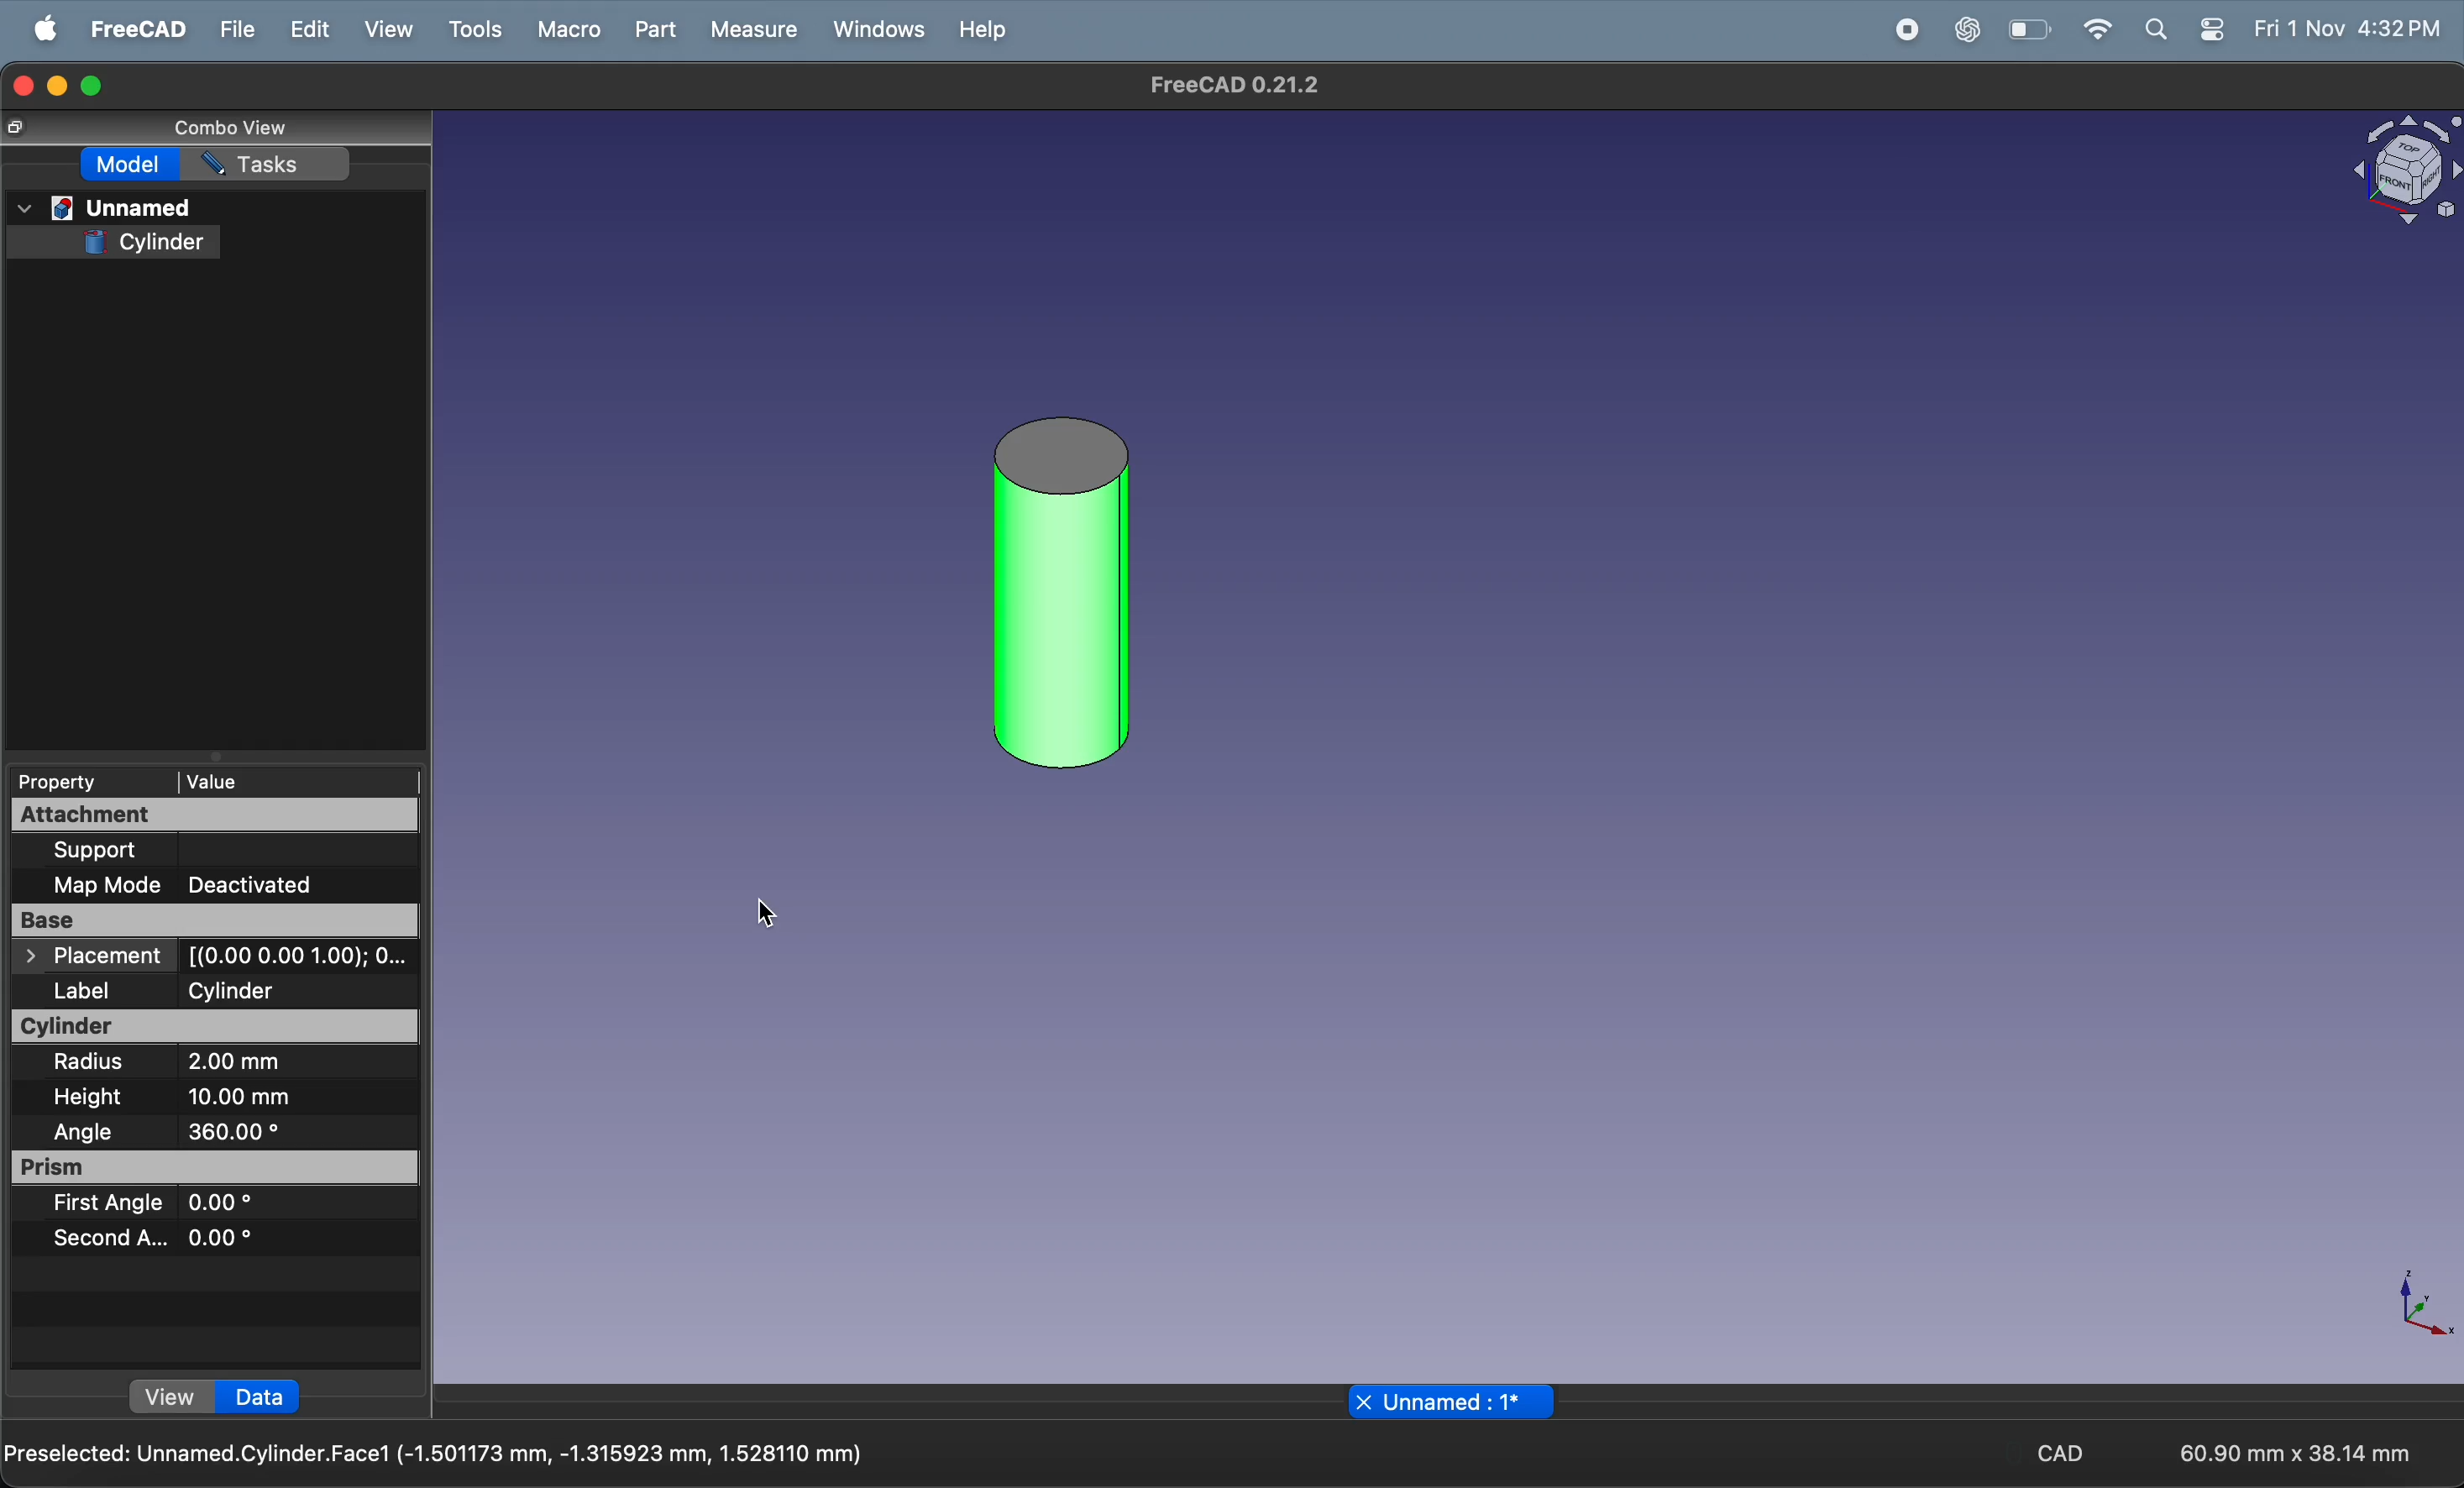  Describe the element at coordinates (1467, 1402) in the screenshot. I see `unnamed : 1*` at that location.